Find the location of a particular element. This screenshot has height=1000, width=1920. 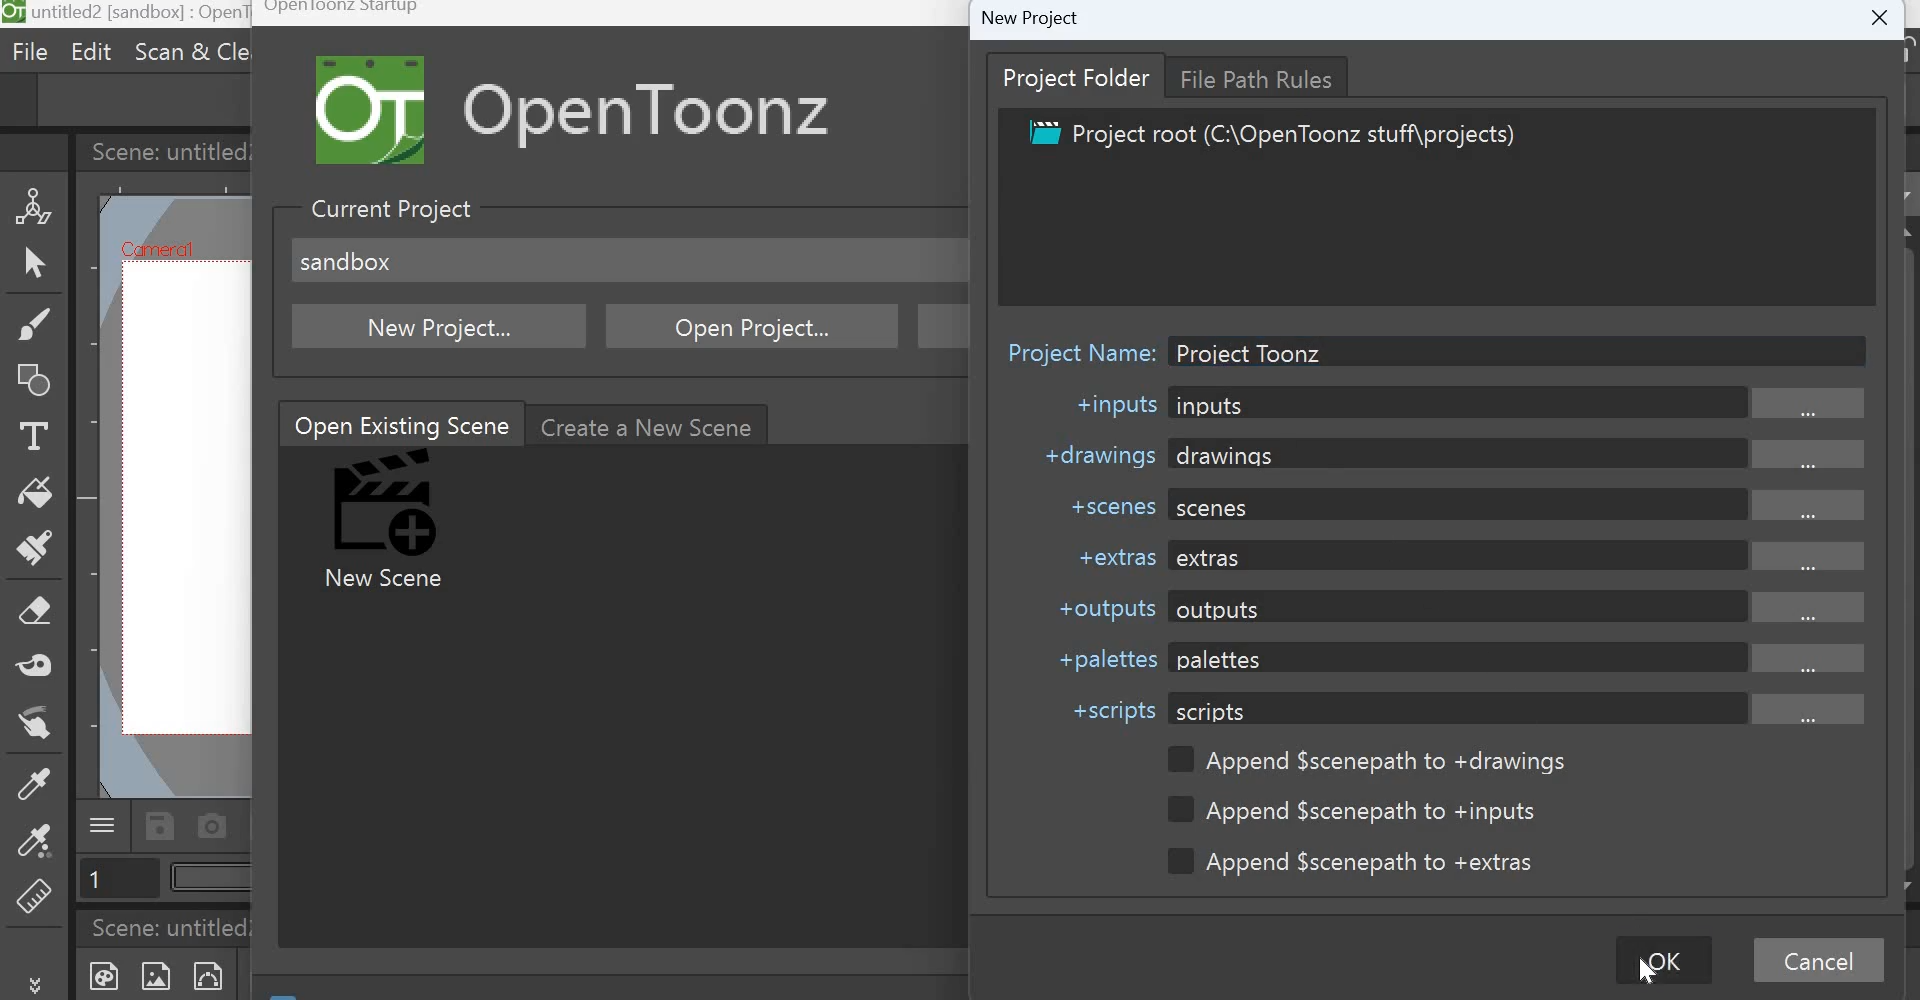

OK is located at coordinates (1661, 960).